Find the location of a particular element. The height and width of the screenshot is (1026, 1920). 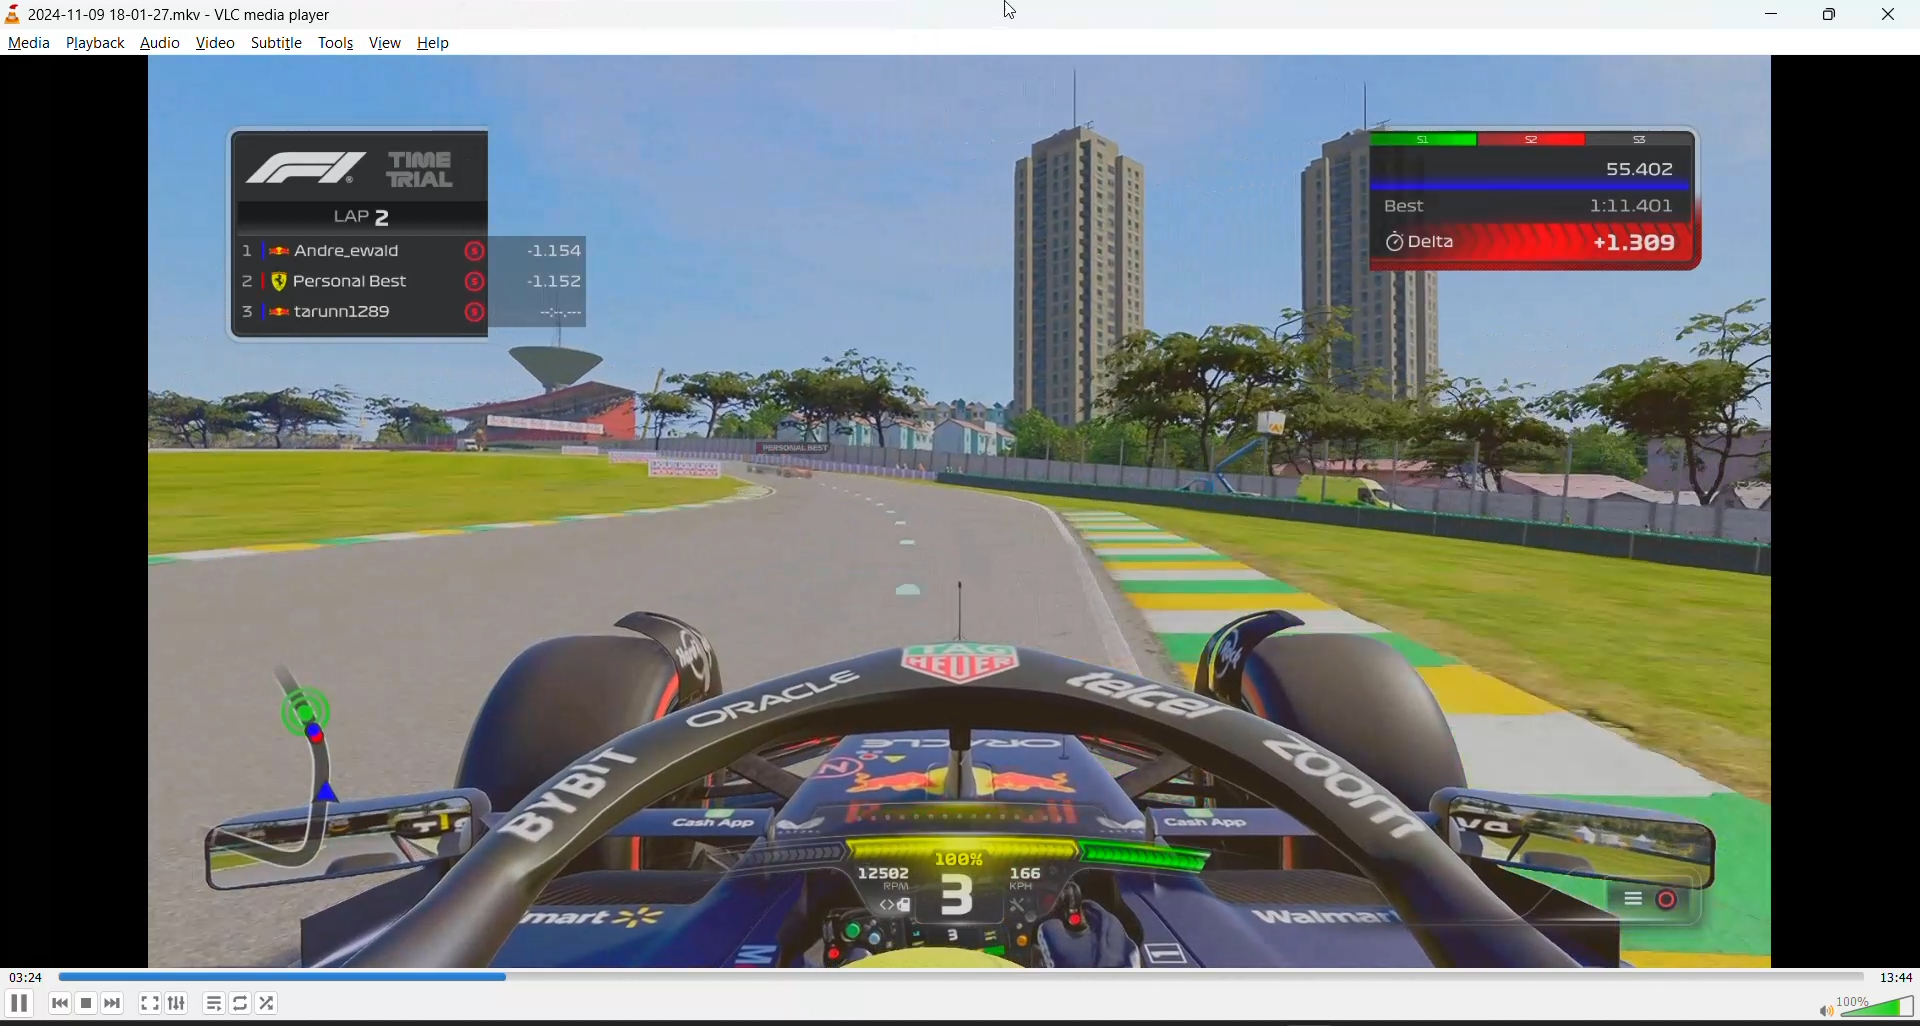

stop is located at coordinates (88, 1003).